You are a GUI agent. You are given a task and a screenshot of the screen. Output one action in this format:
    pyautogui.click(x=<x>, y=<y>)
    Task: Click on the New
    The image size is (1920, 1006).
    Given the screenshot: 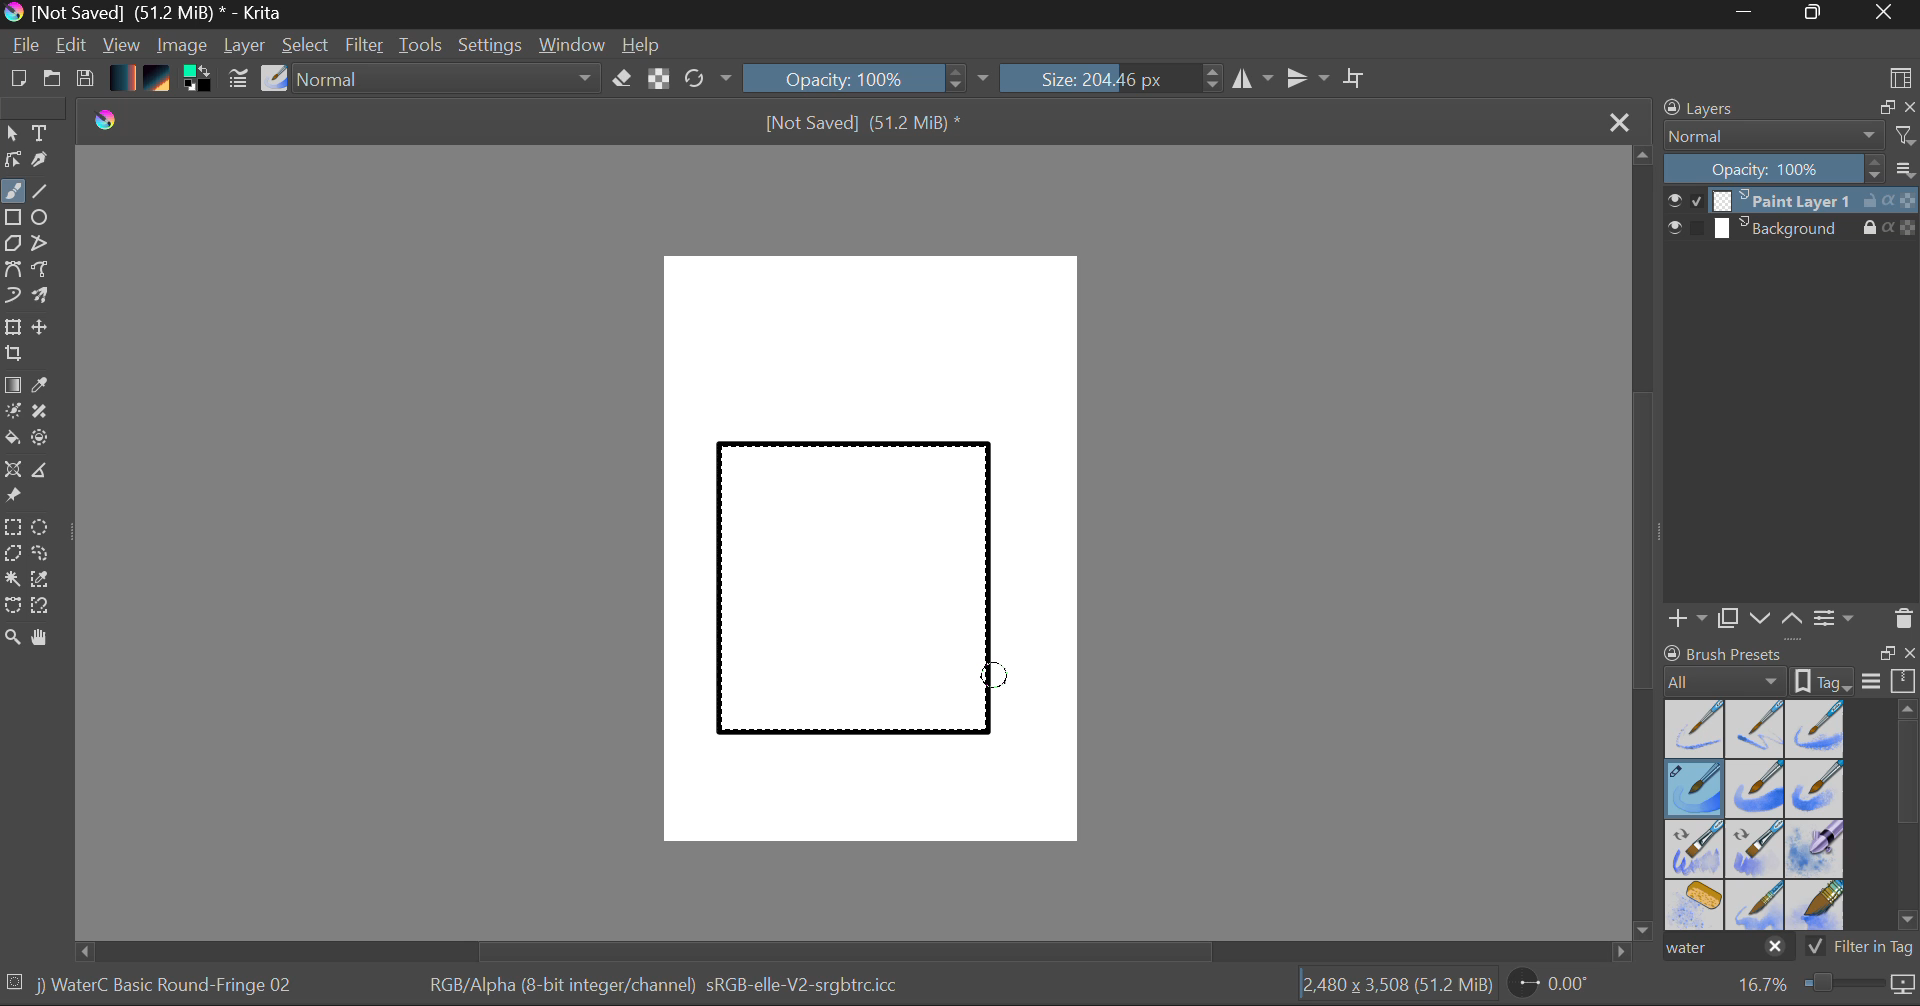 What is the action you would take?
    pyautogui.click(x=17, y=81)
    